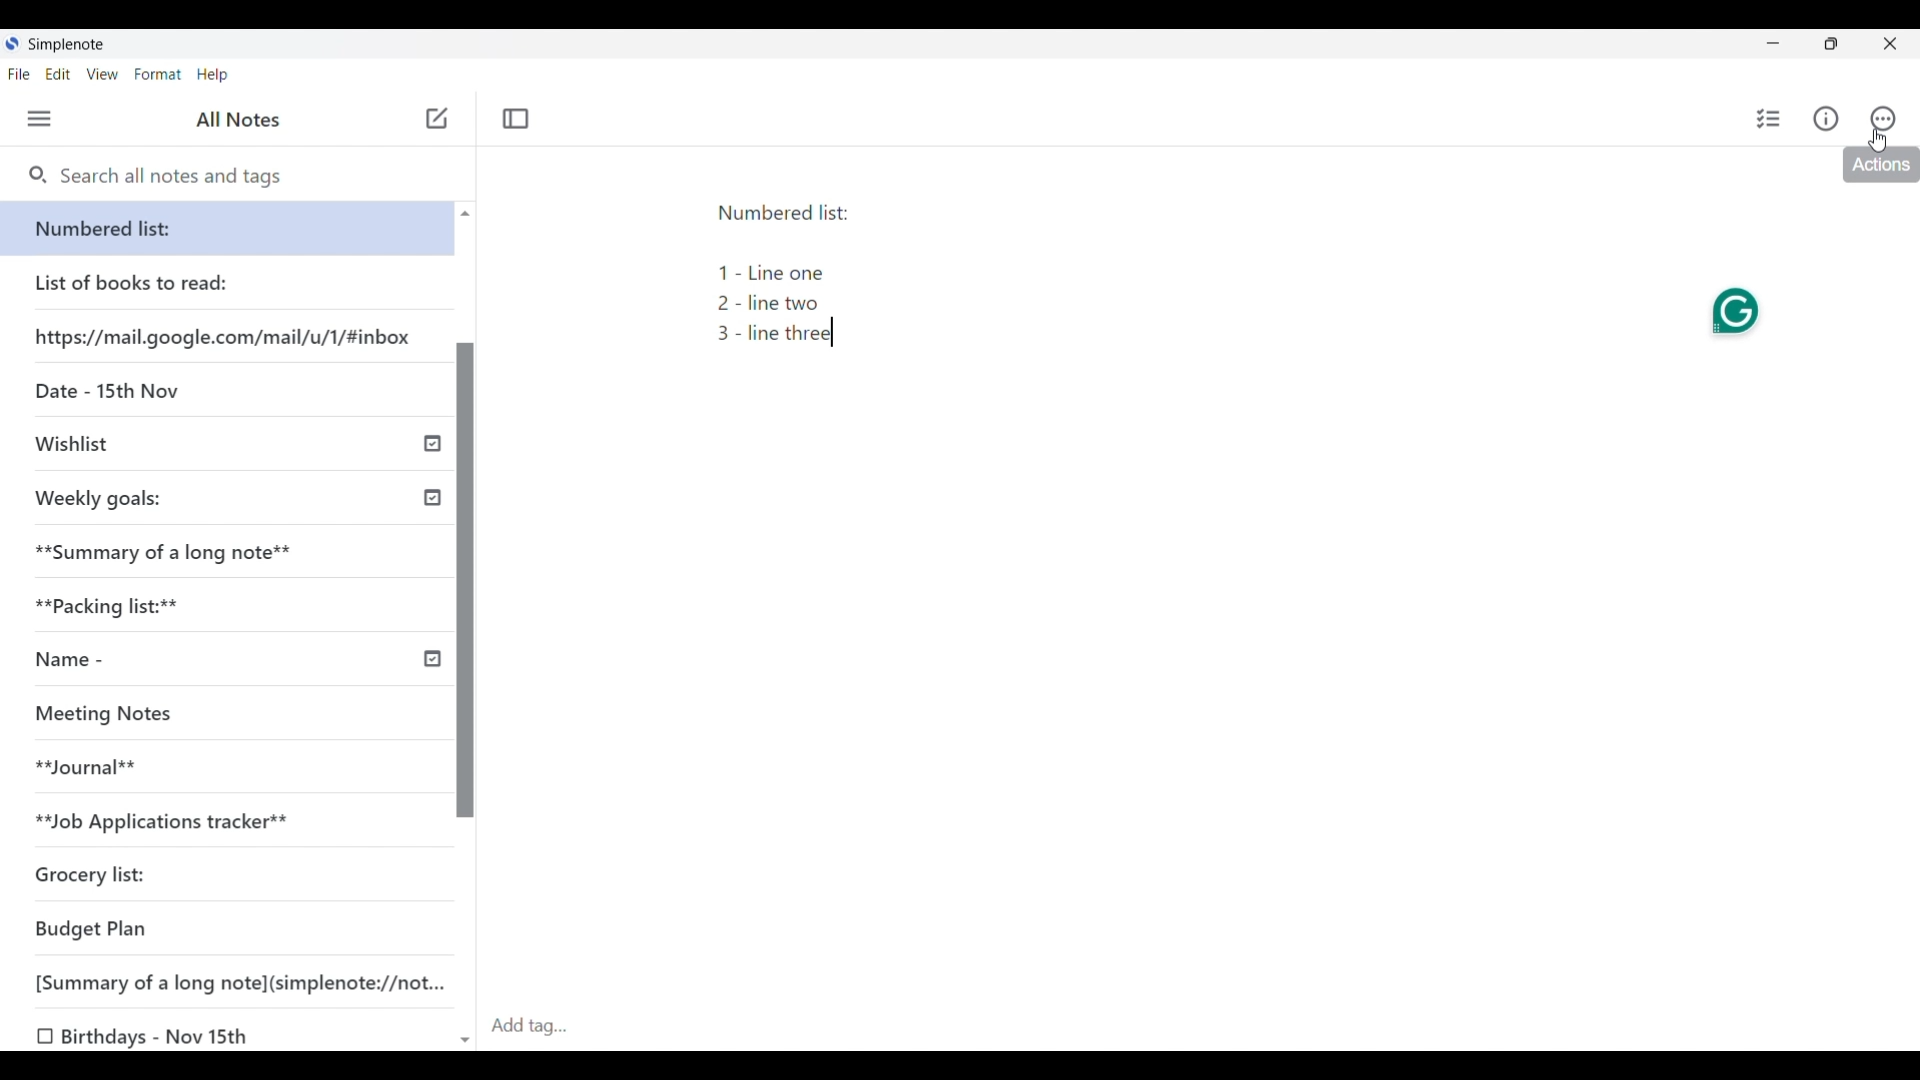 The height and width of the screenshot is (1080, 1920). Describe the element at coordinates (101, 929) in the screenshot. I see `Budget Plan` at that location.